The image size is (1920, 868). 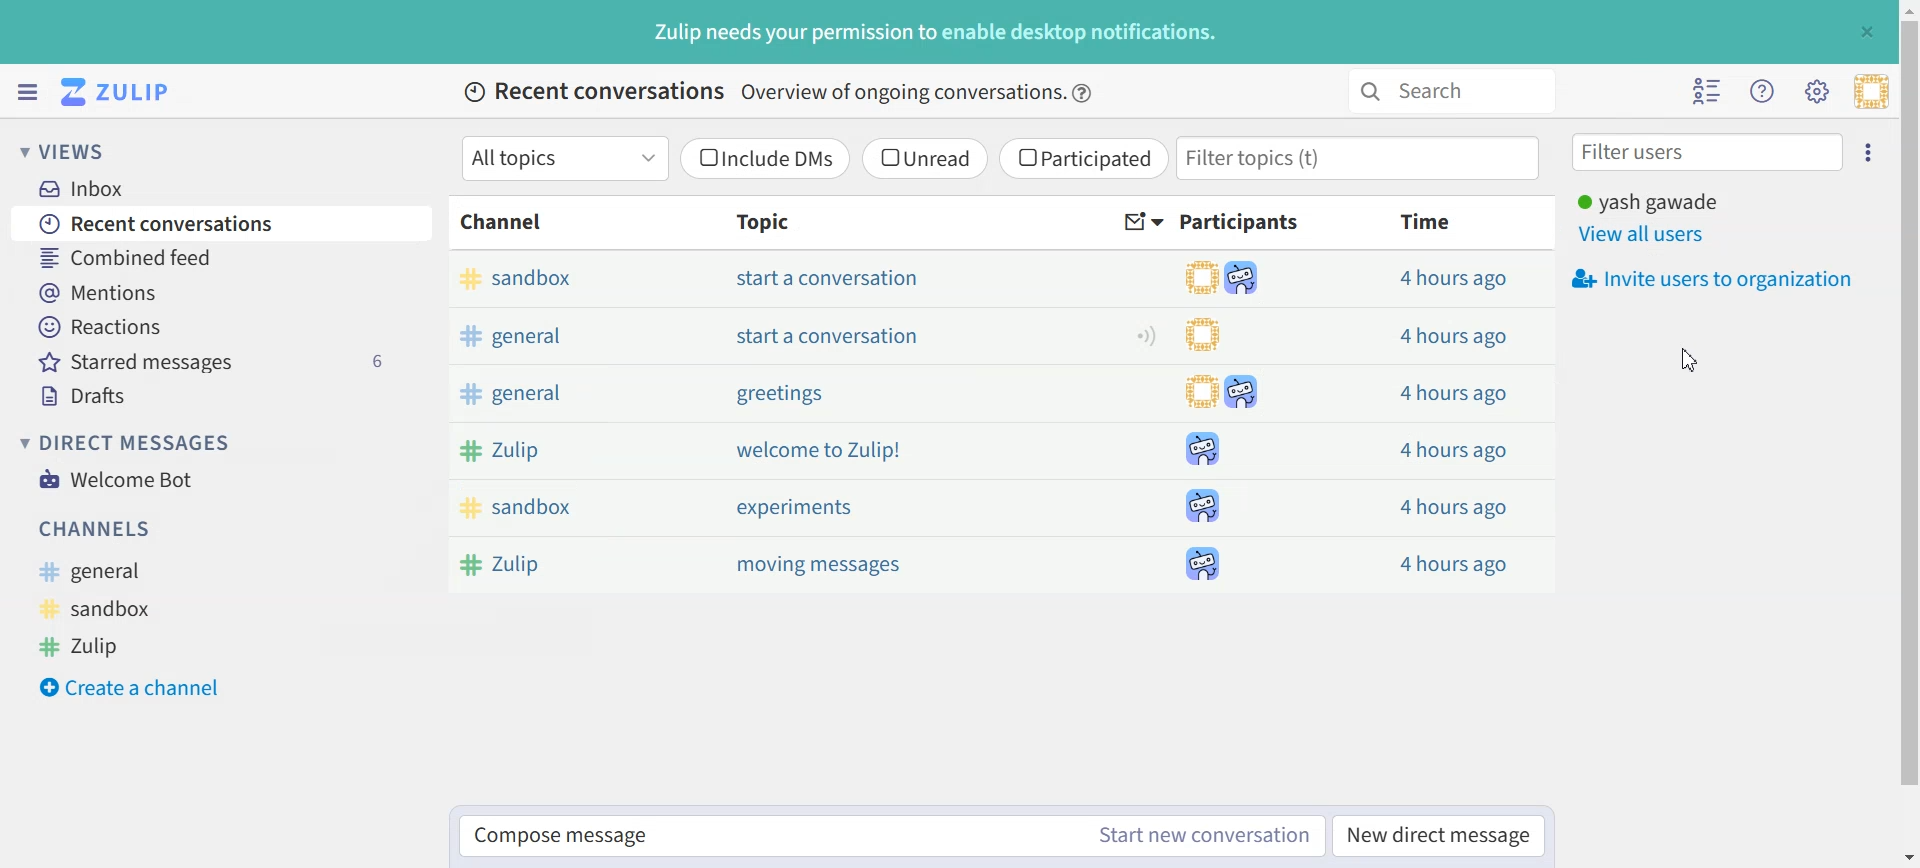 I want to click on Cursor, so click(x=1687, y=362).